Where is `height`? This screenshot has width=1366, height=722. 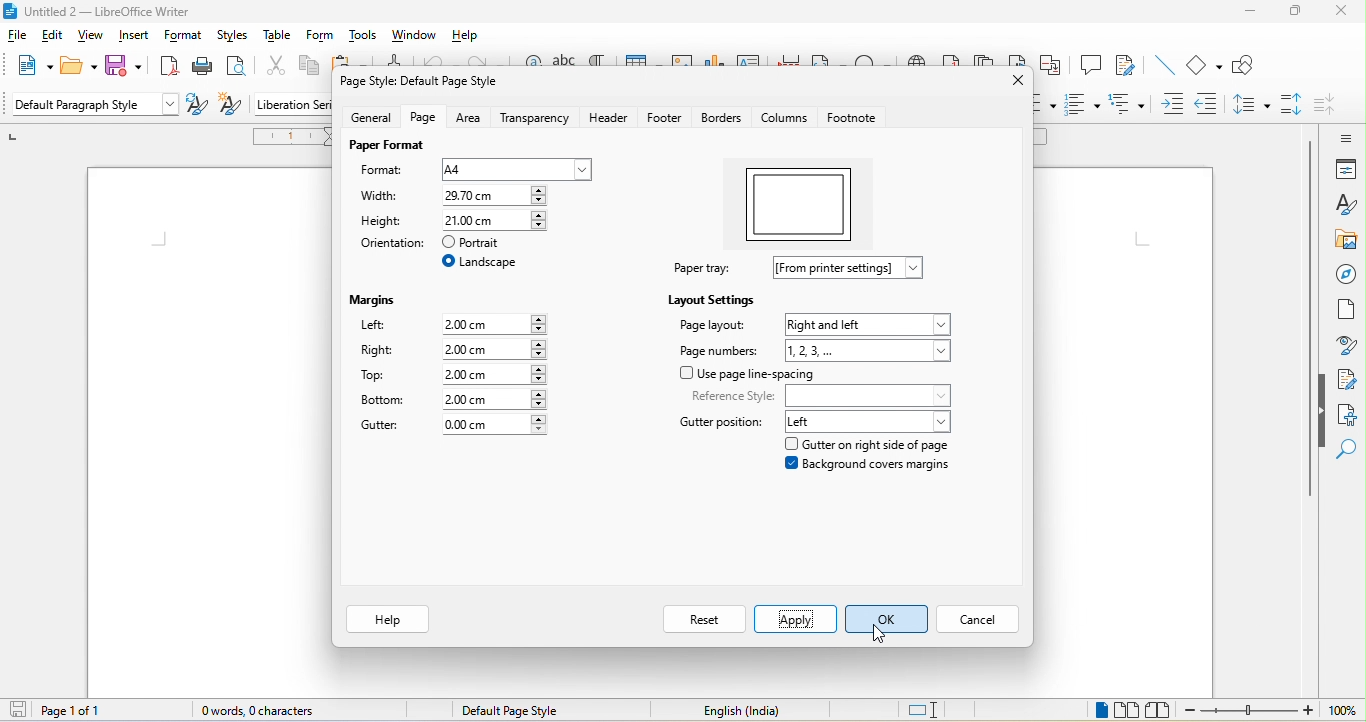
height is located at coordinates (384, 221).